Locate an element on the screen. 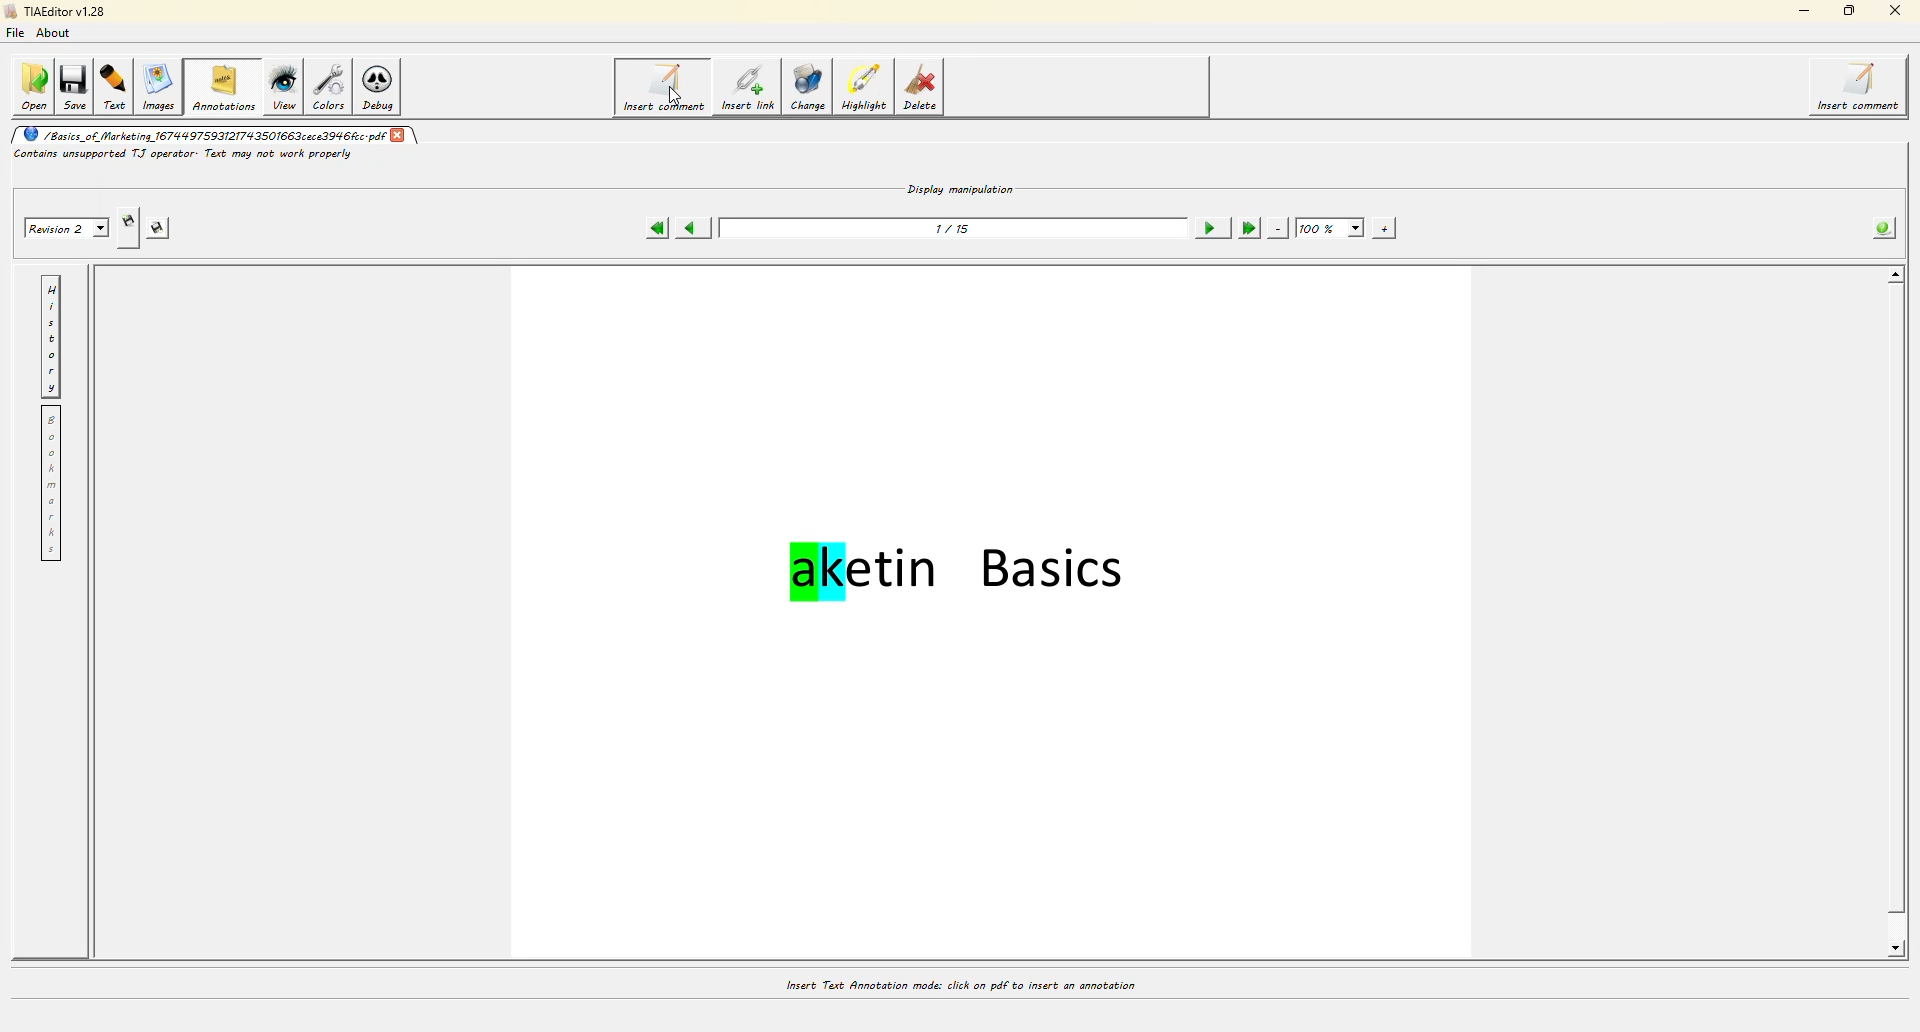 This screenshot has width=1920, height=1032. scroll bar is located at coordinates (1899, 621).